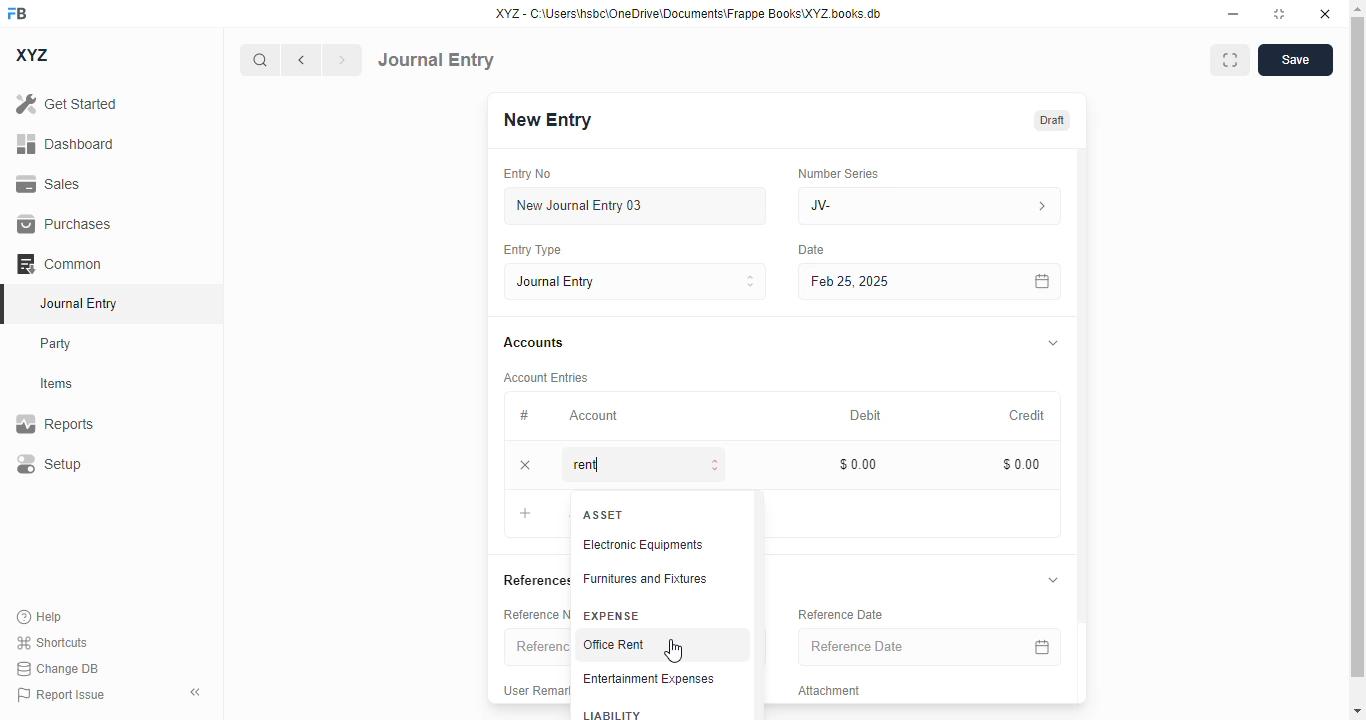 This screenshot has height=720, width=1366. Describe the element at coordinates (840, 614) in the screenshot. I see `reference data` at that location.